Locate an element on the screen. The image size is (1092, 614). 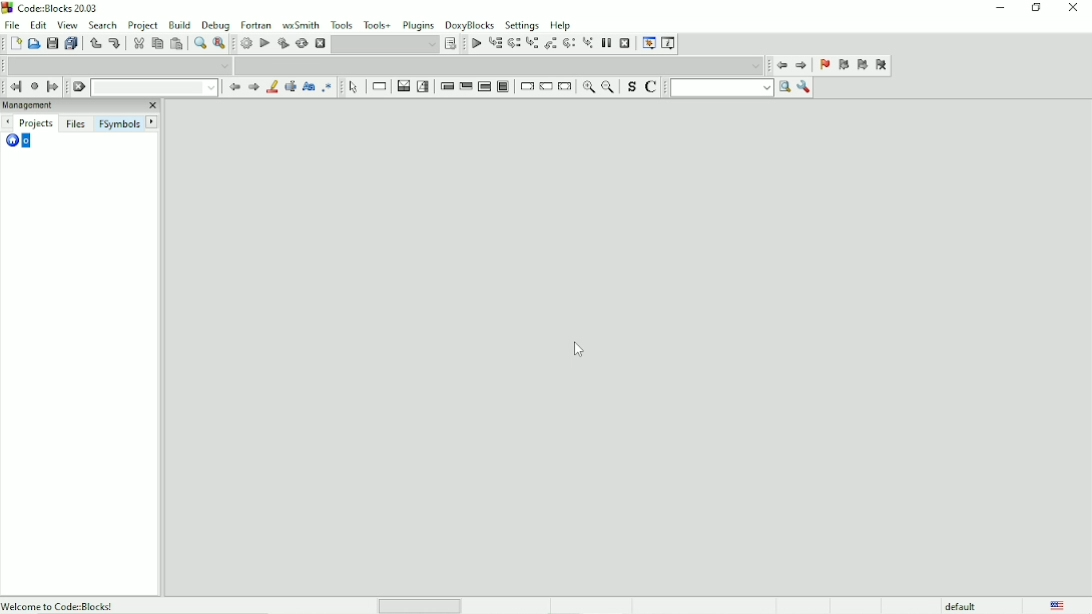
Plugins is located at coordinates (419, 24).